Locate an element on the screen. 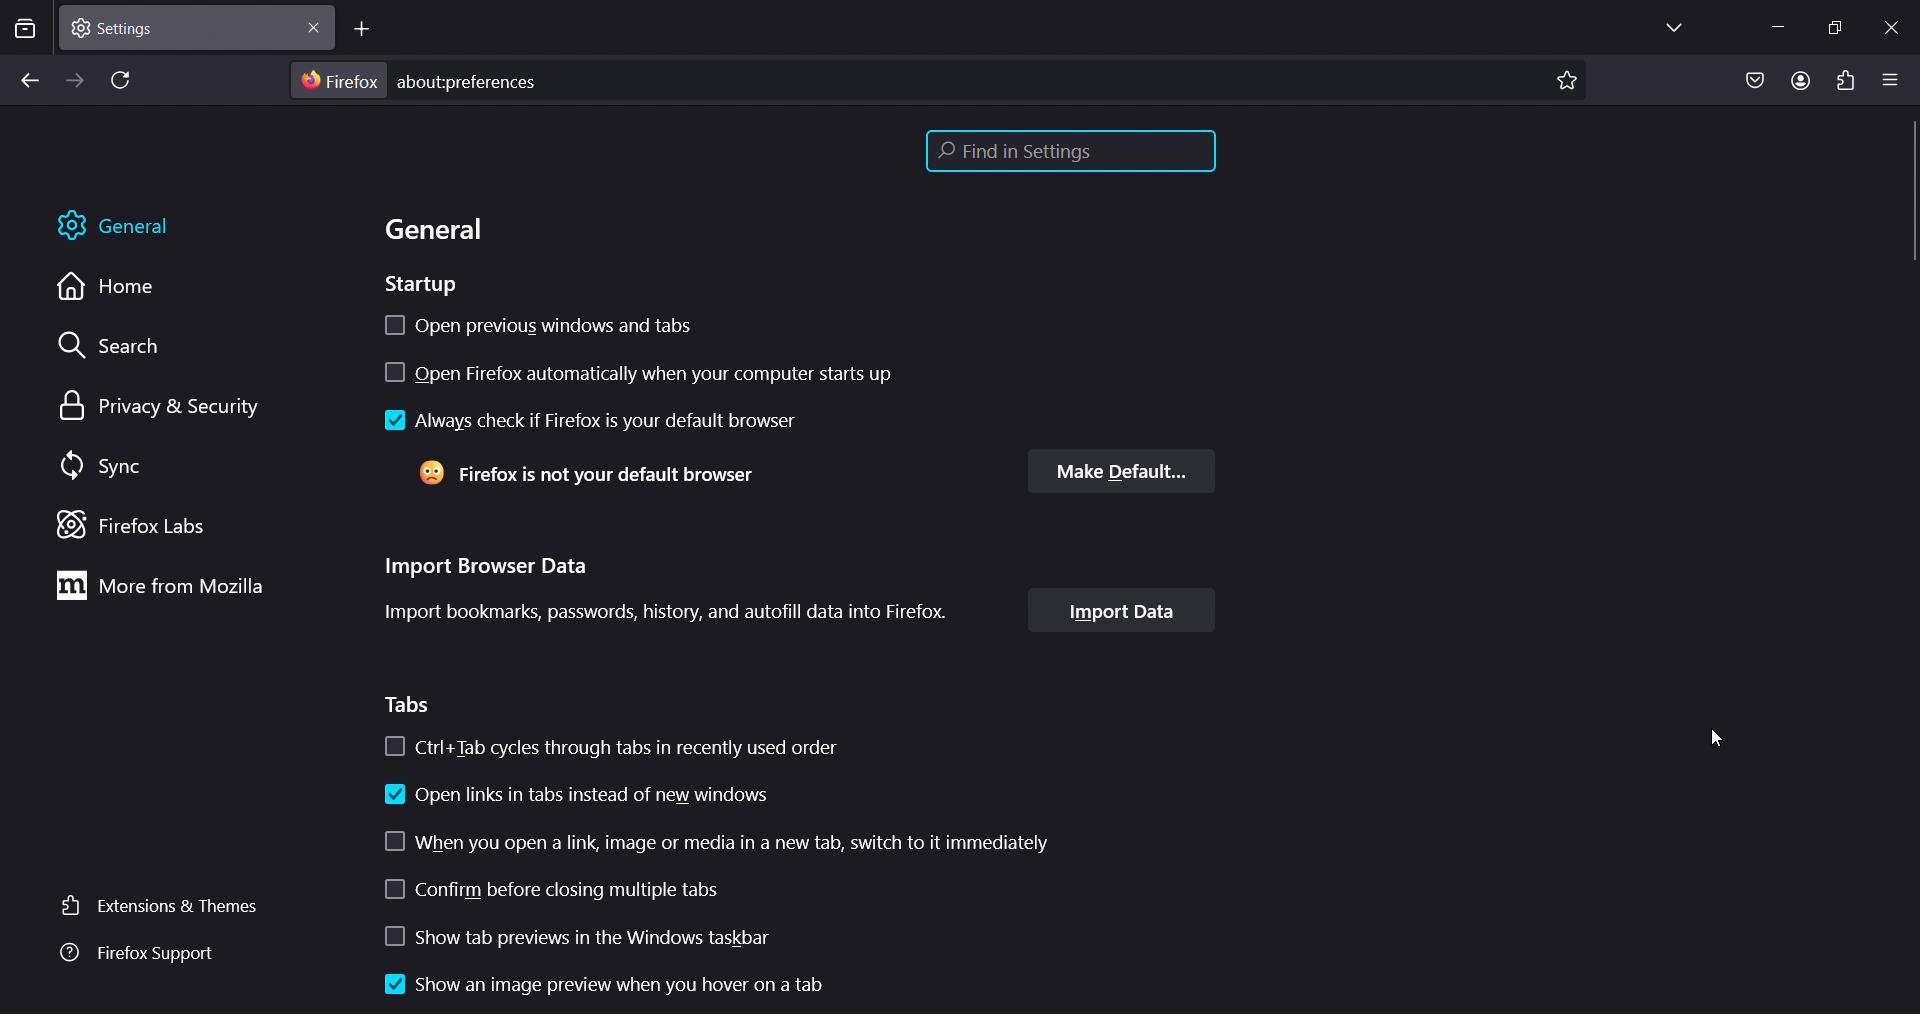 This screenshot has height=1014, width=1920. go back one page is located at coordinates (27, 82).